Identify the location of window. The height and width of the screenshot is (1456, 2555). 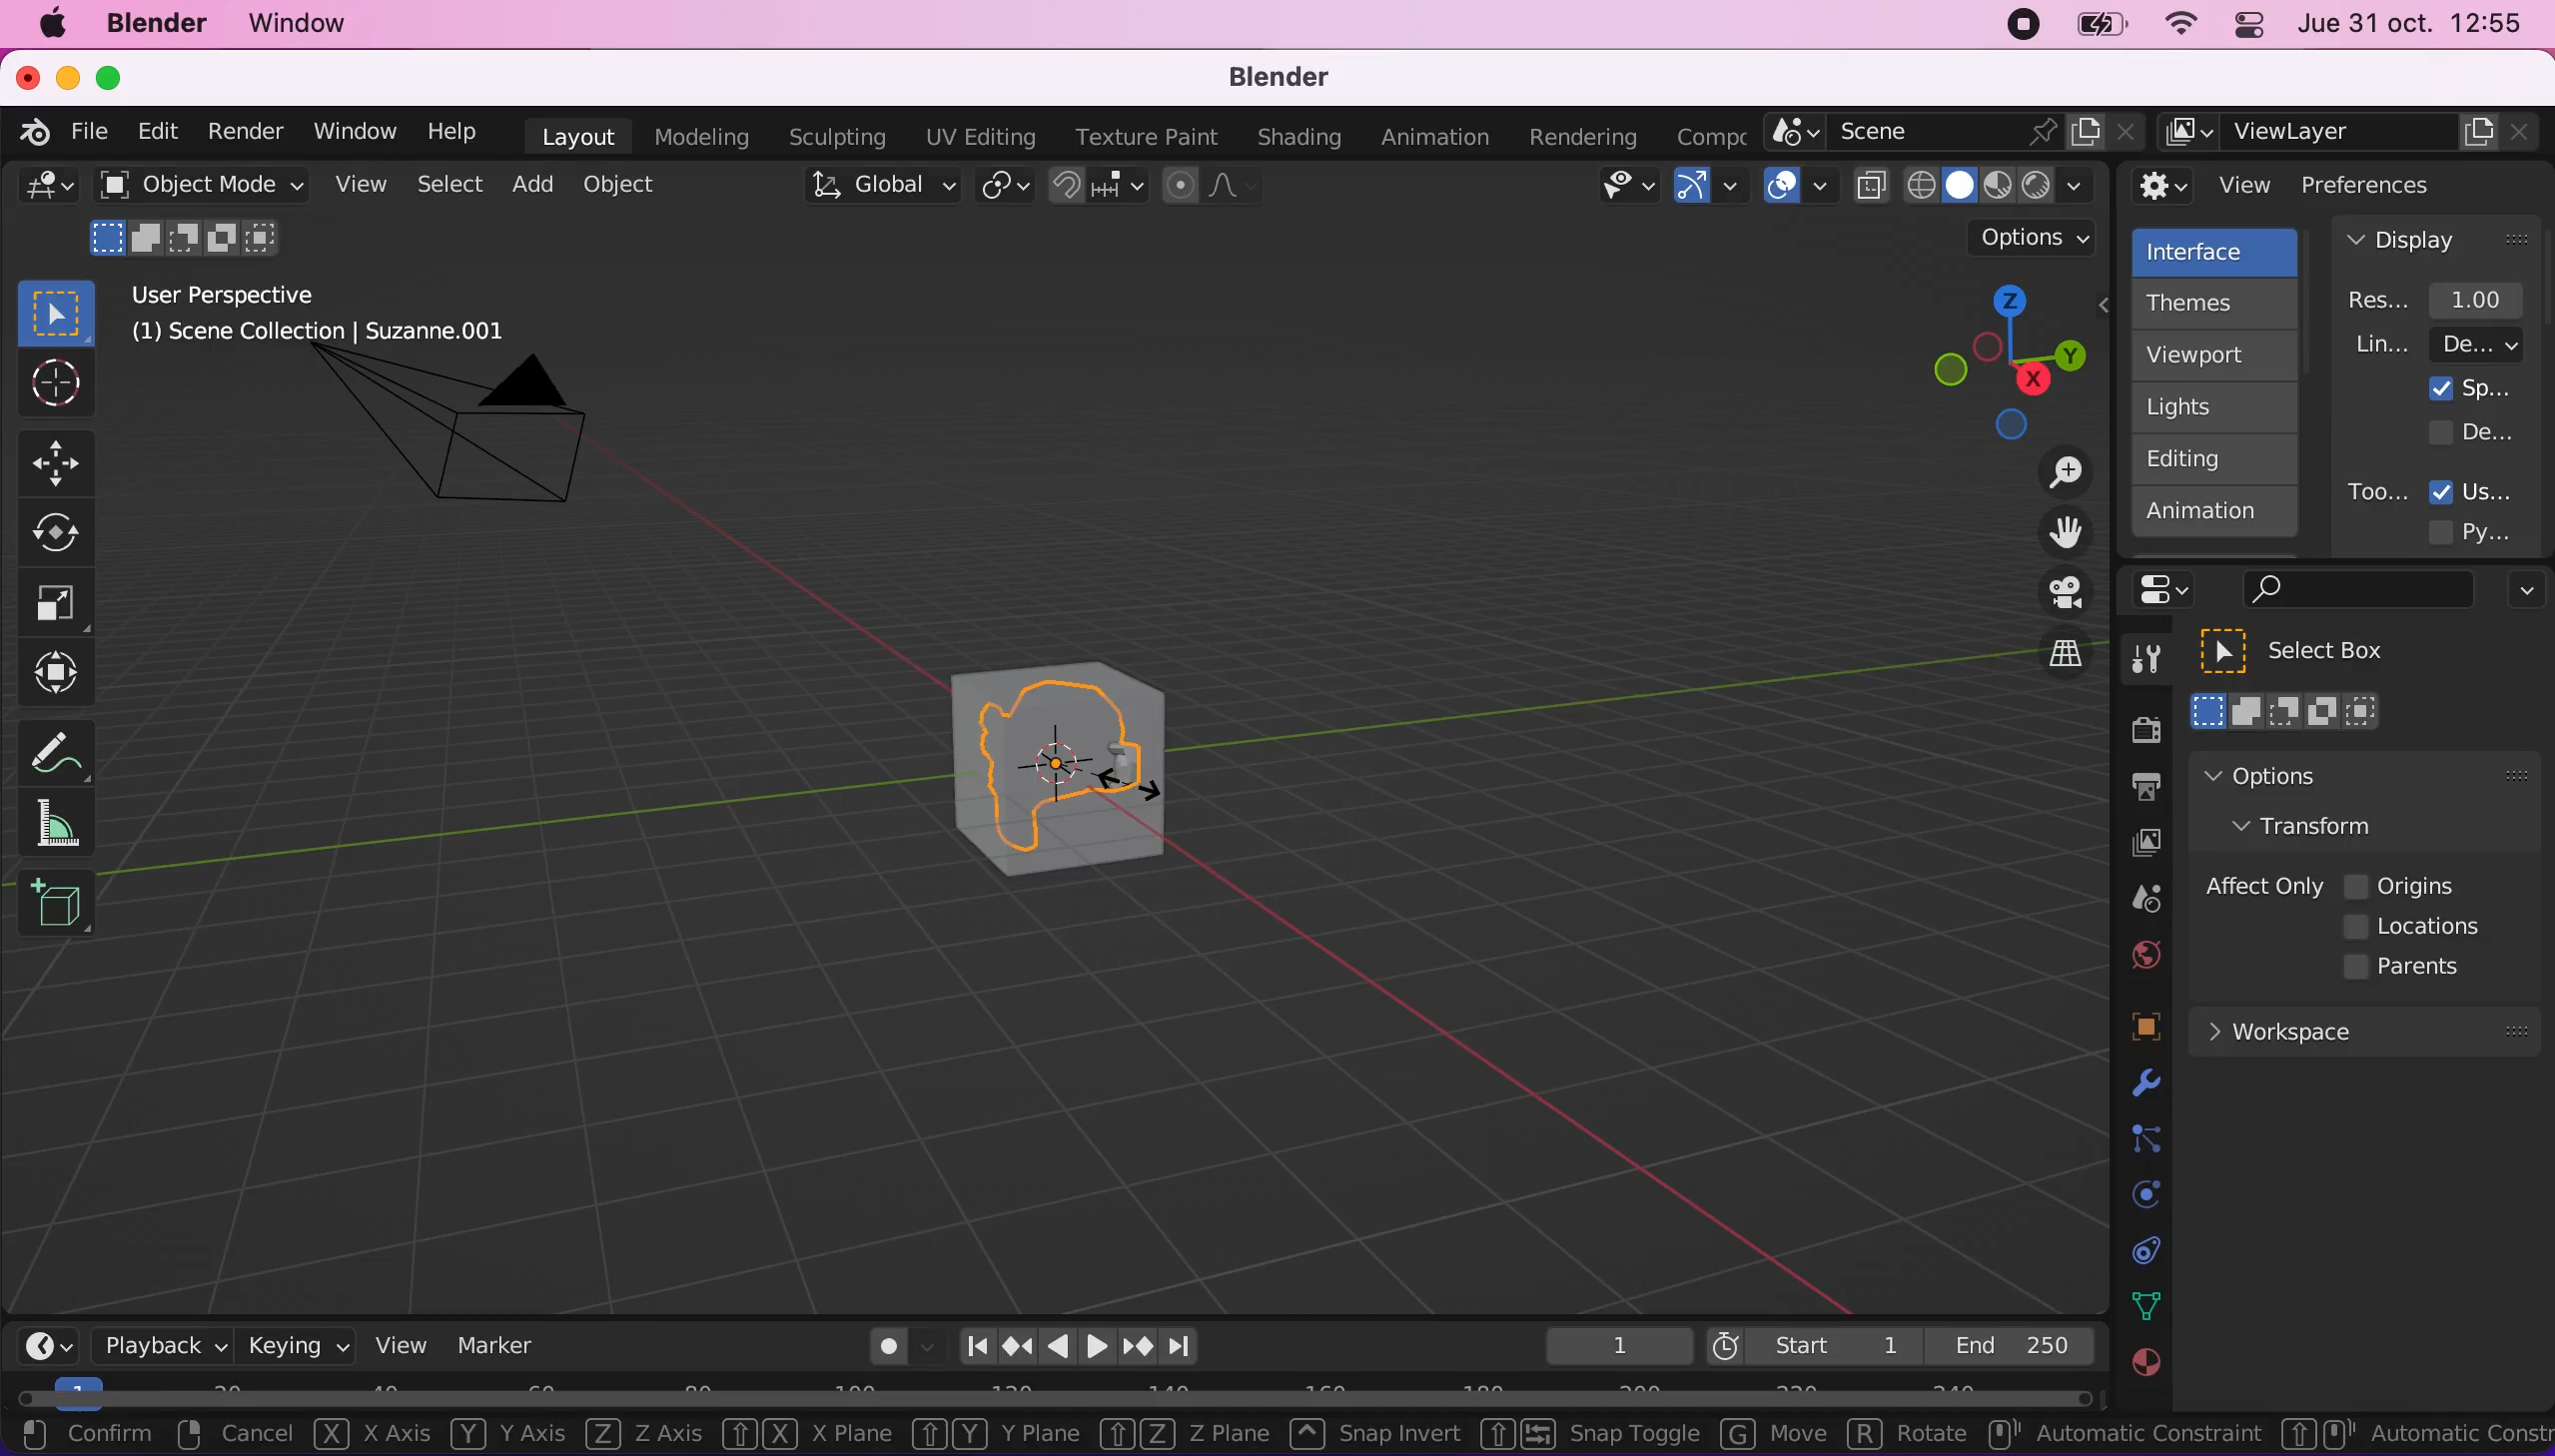
(307, 24).